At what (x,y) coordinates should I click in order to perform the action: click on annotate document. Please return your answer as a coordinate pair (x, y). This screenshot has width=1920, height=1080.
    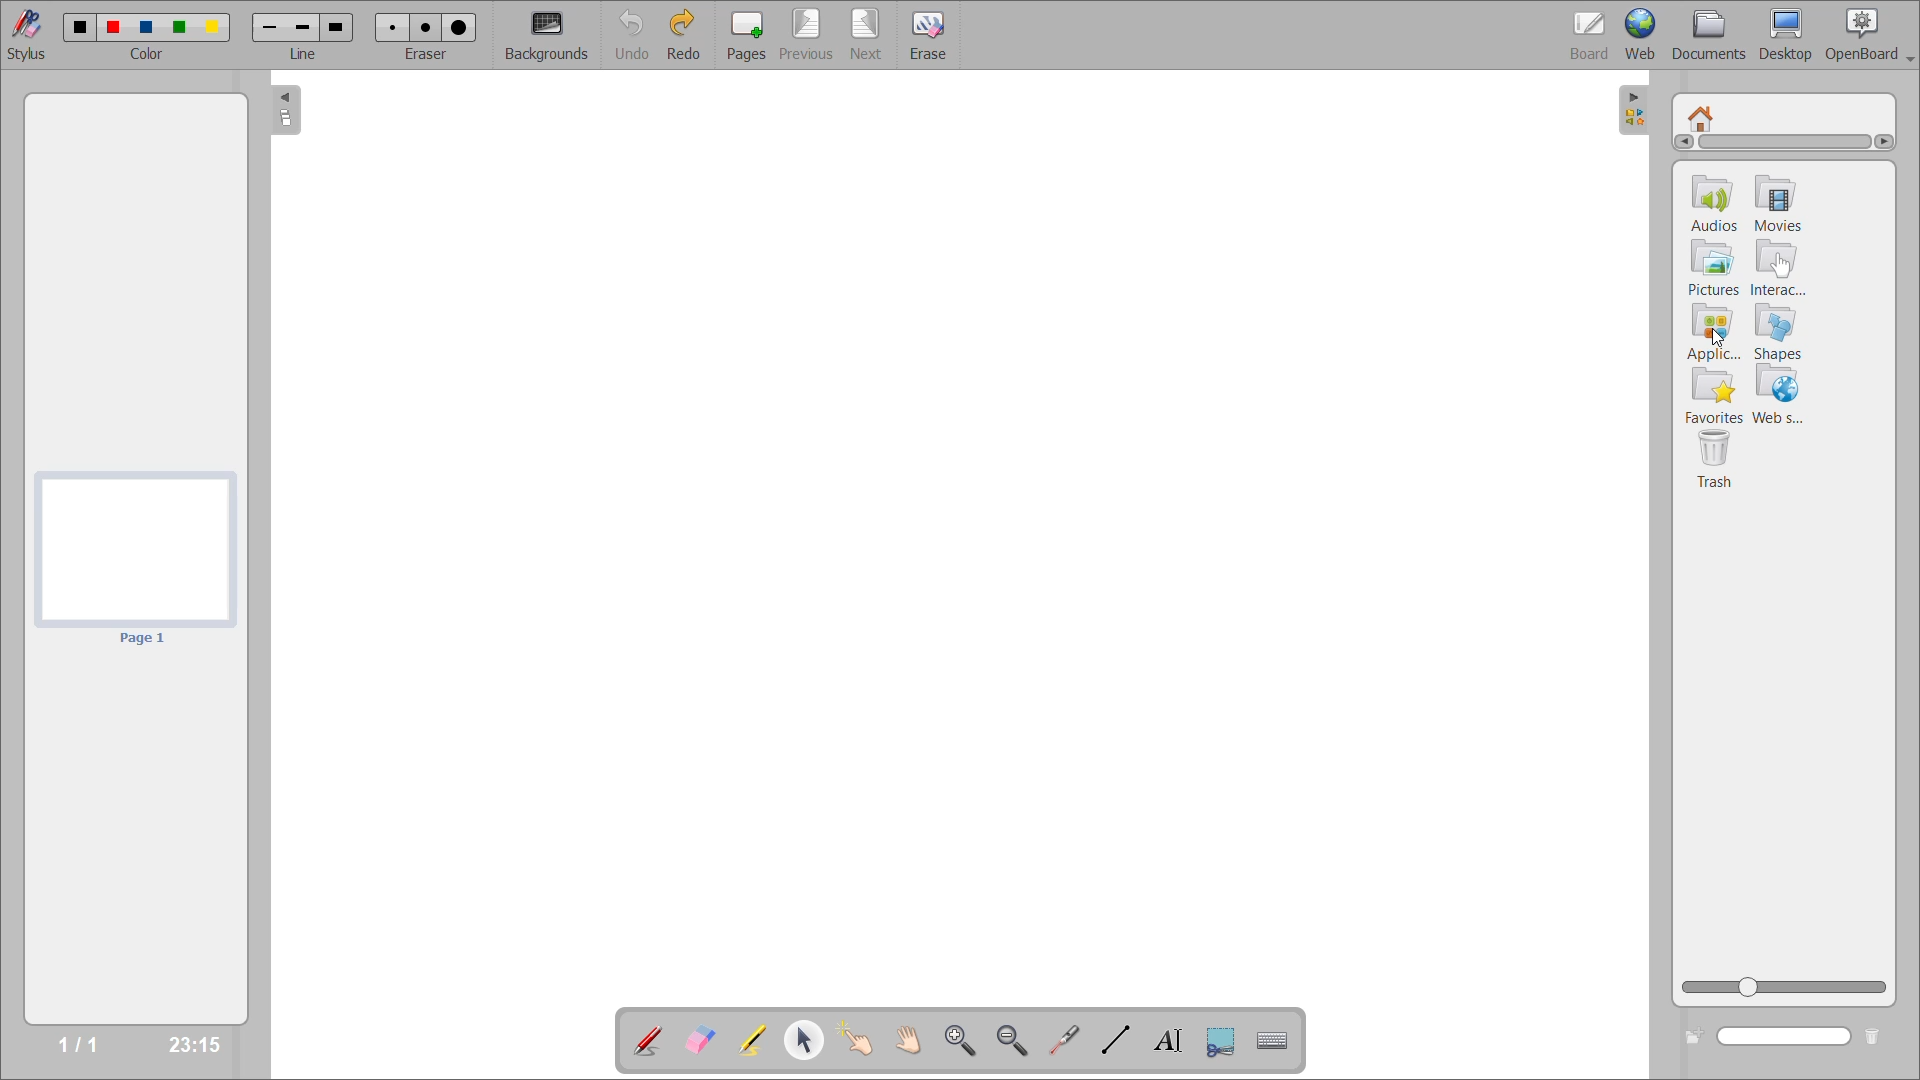
    Looking at the image, I should click on (645, 1038).